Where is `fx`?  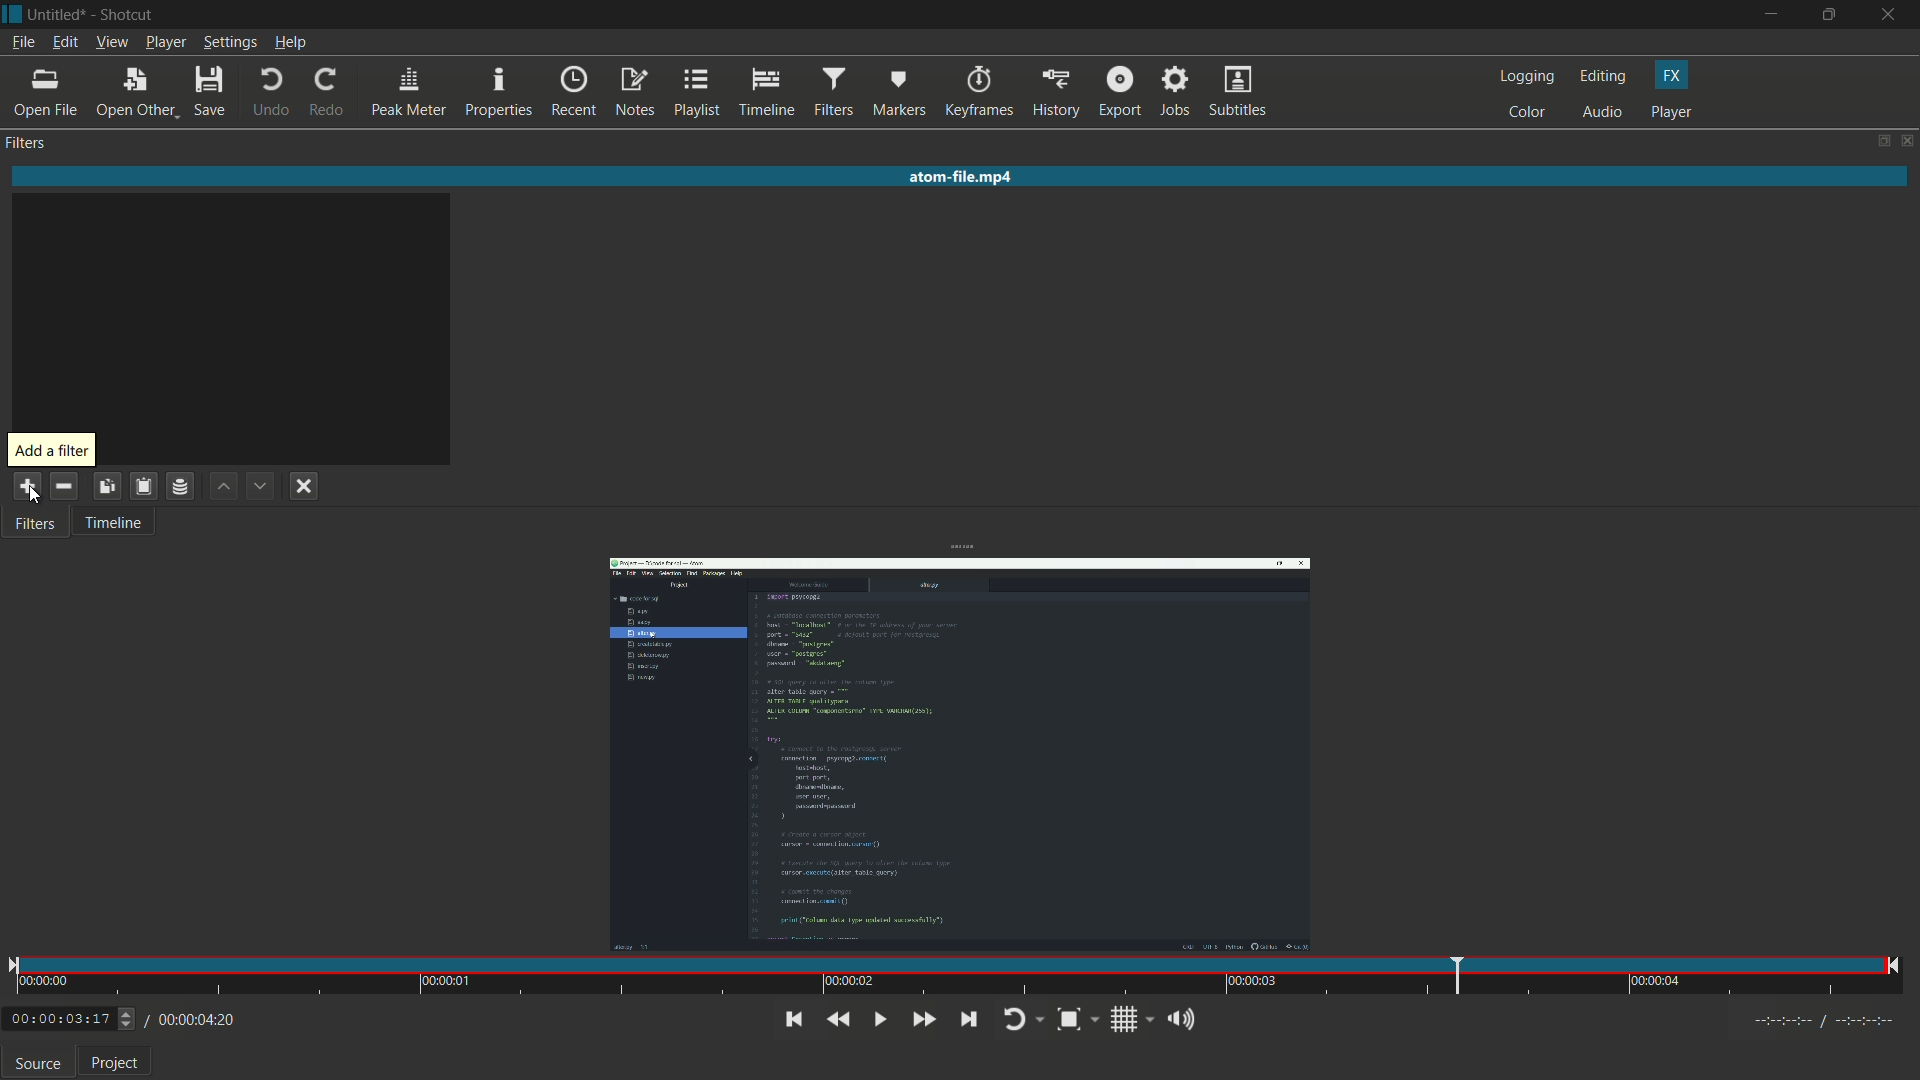 fx is located at coordinates (1671, 76).